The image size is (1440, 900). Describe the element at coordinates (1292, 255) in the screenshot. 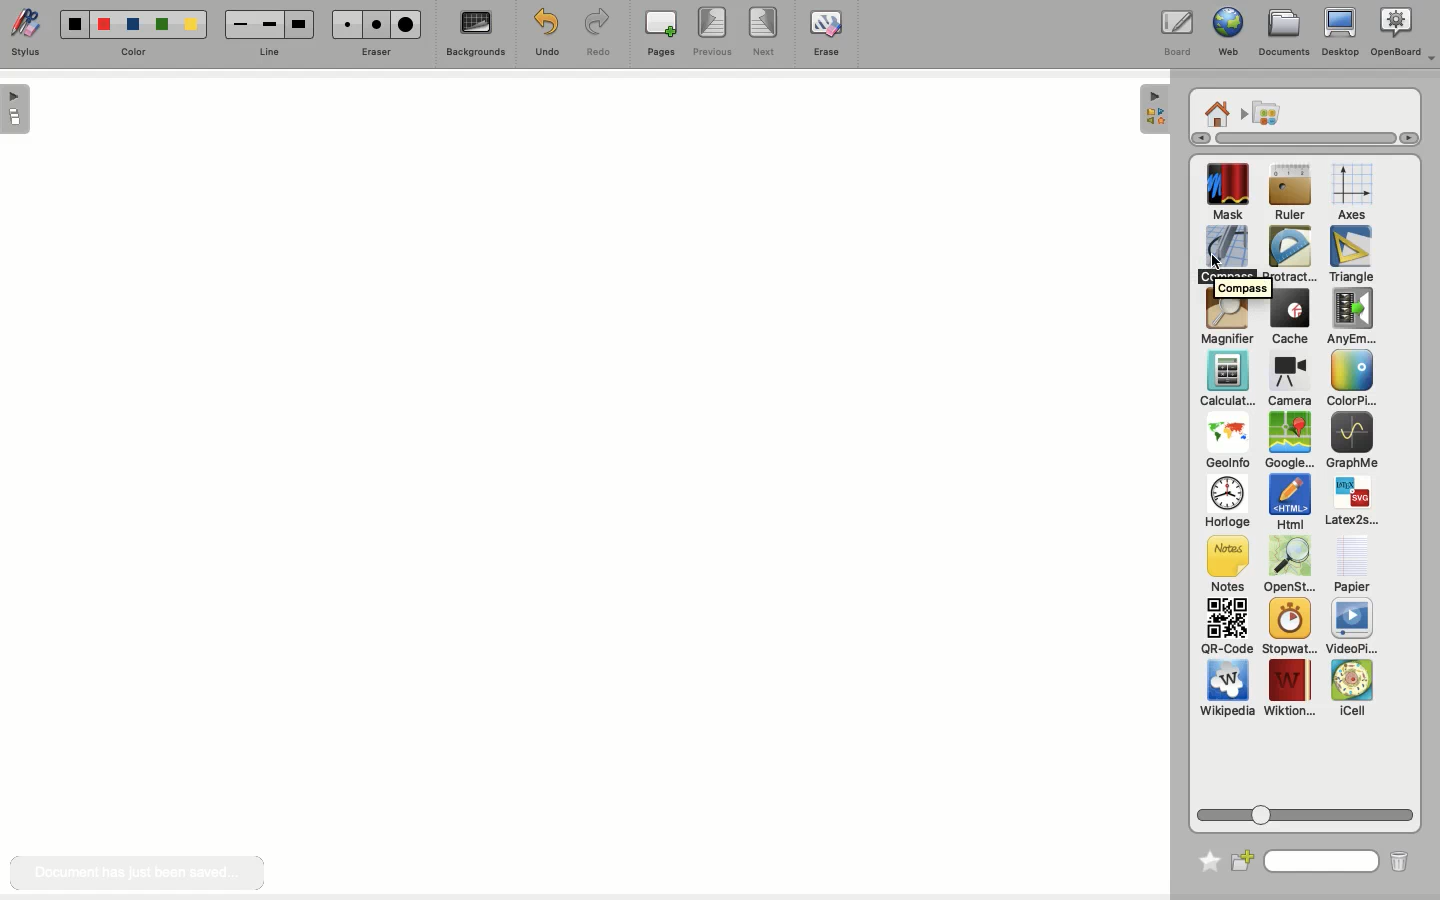

I see `Protractor` at that location.